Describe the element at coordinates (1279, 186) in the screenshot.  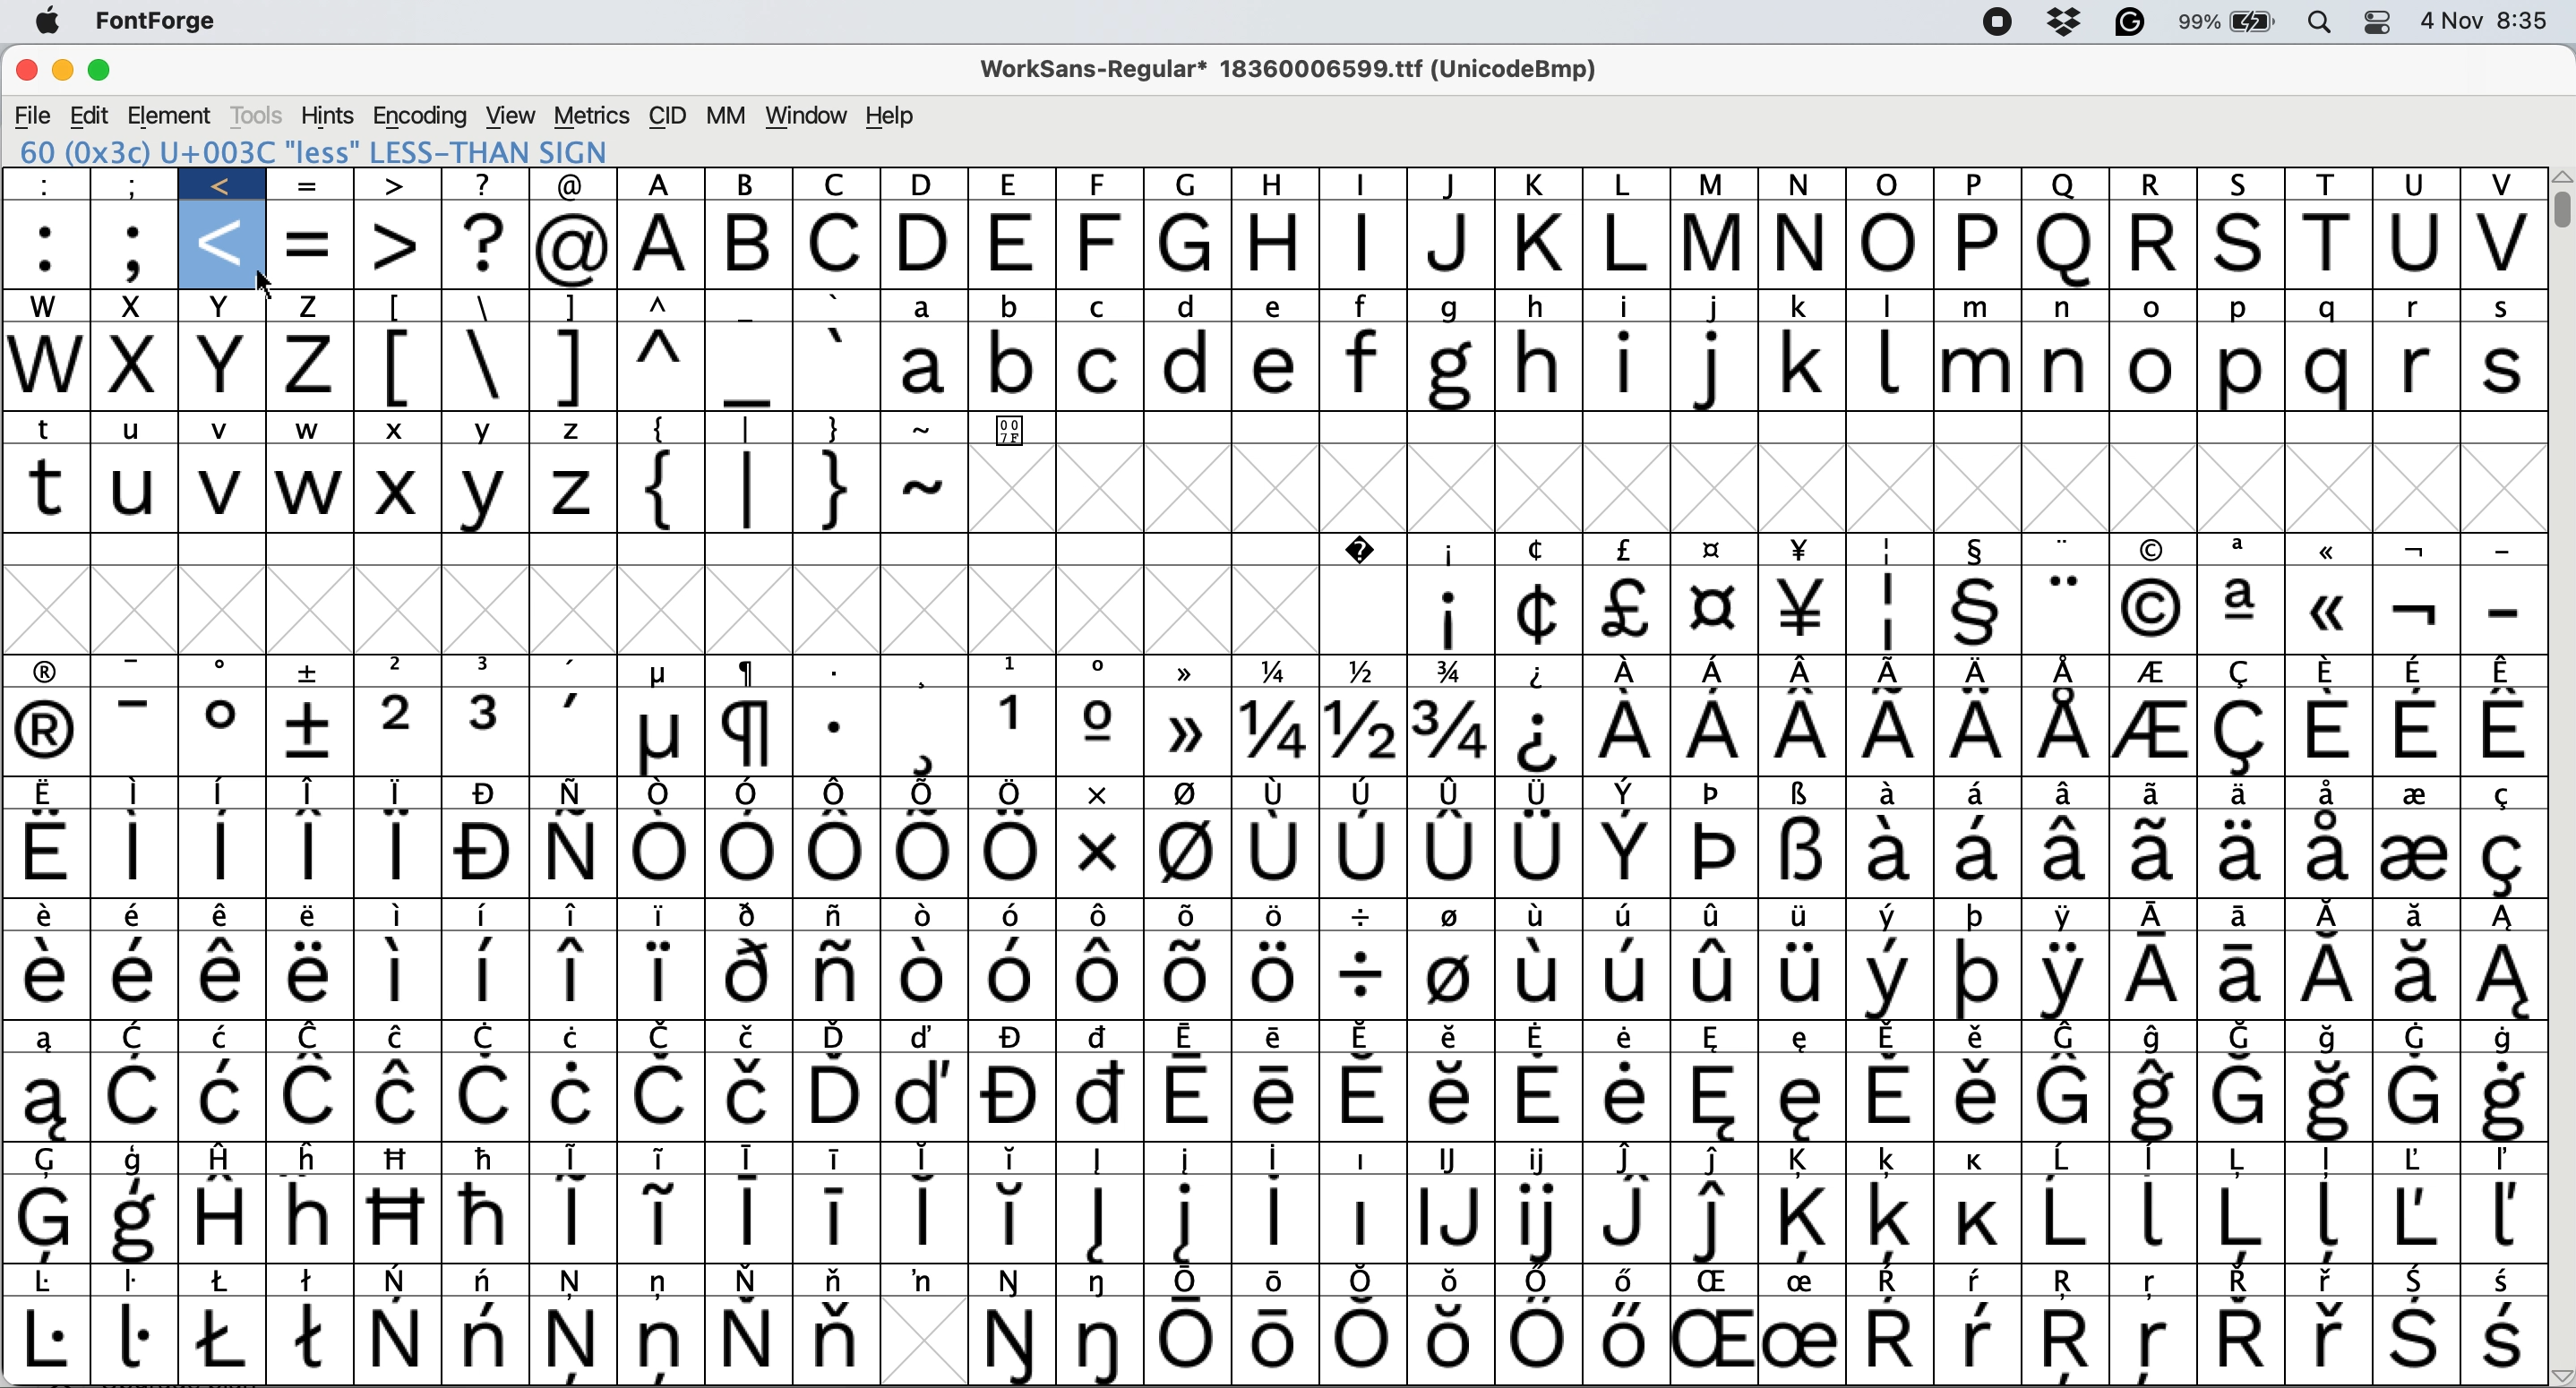
I see `h` at that location.